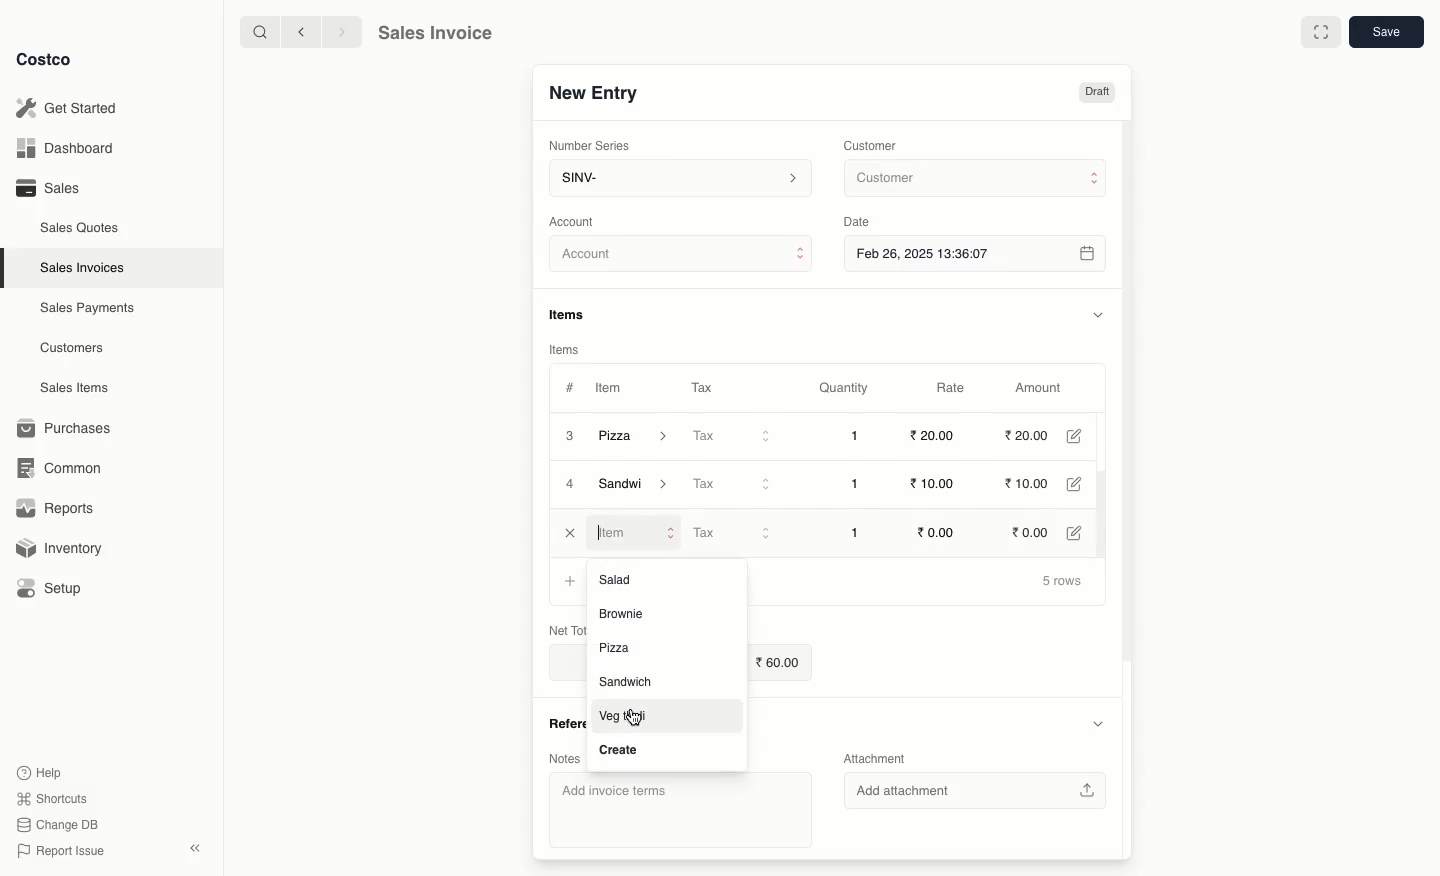  Describe the element at coordinates (634, 714) in the screenshot. I see `cursor` at that location.